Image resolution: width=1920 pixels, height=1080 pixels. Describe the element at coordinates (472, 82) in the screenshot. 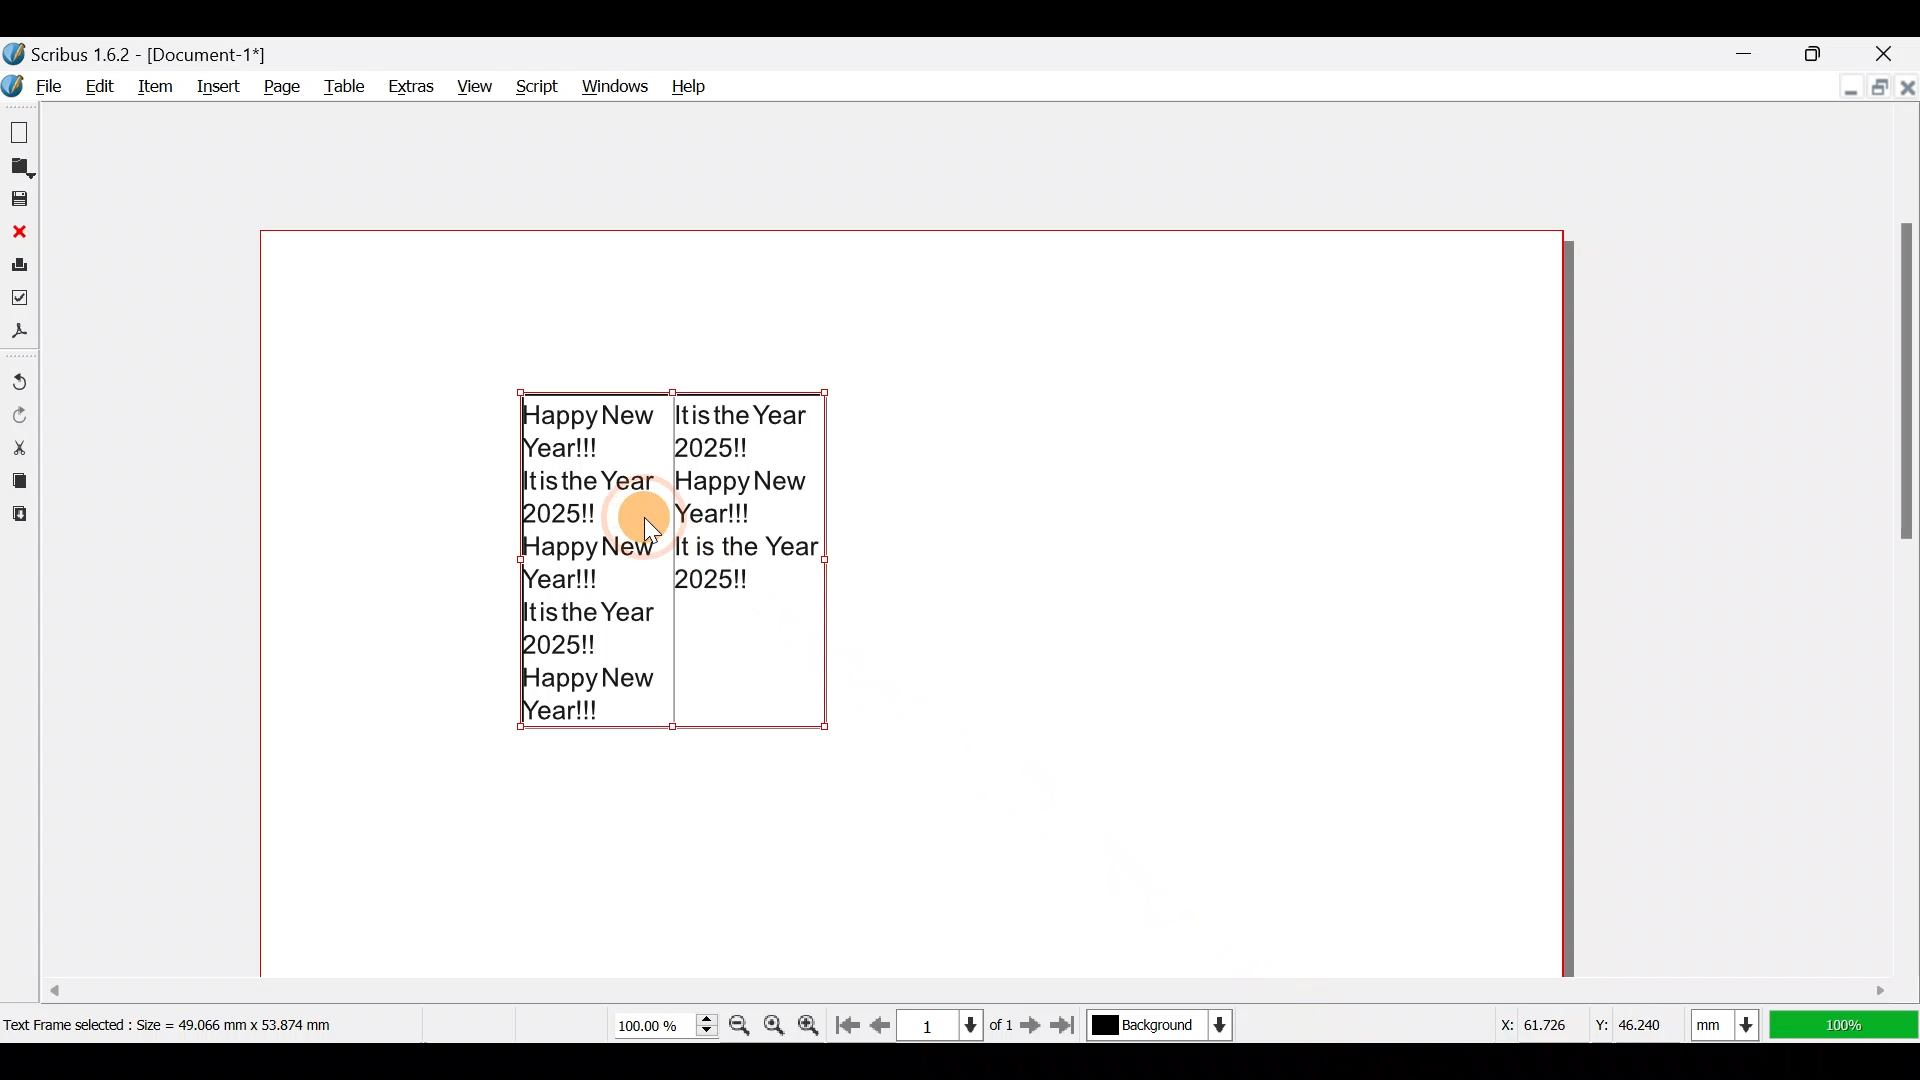

I see `View` at that location.